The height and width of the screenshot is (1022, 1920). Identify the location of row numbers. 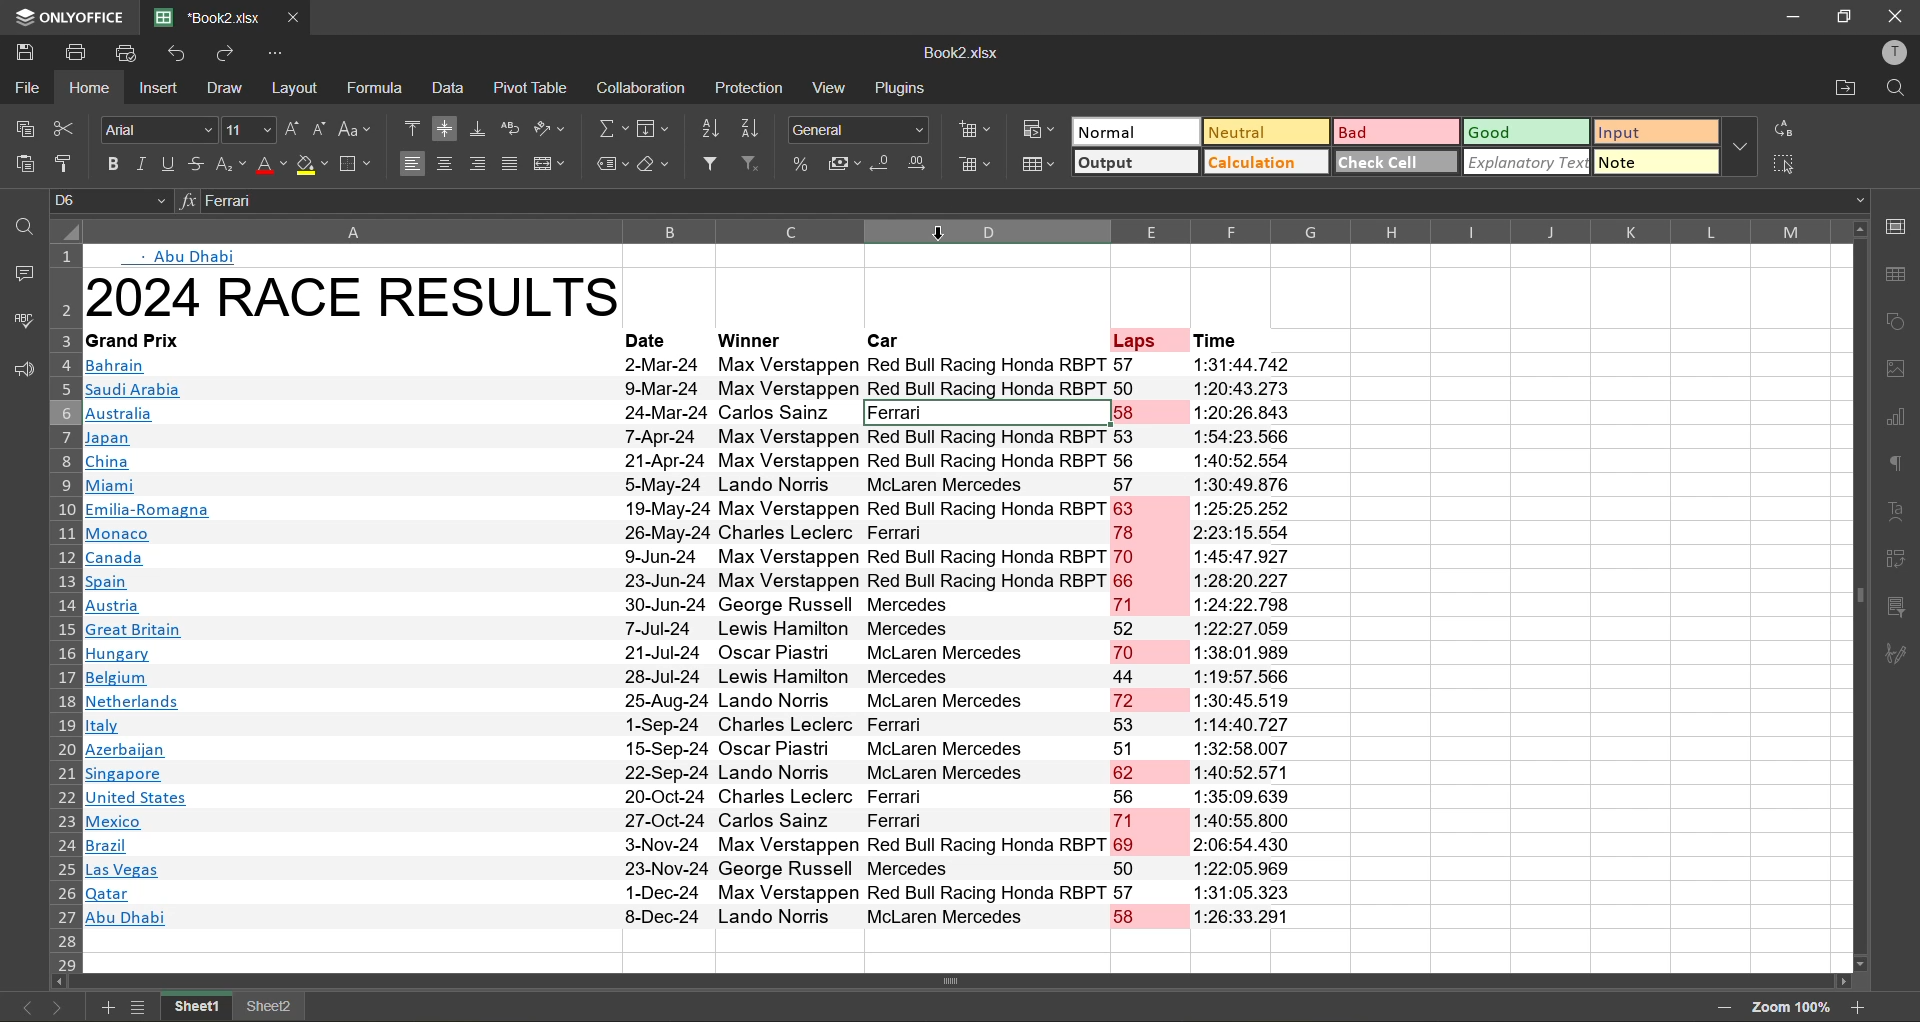
(68, 607).